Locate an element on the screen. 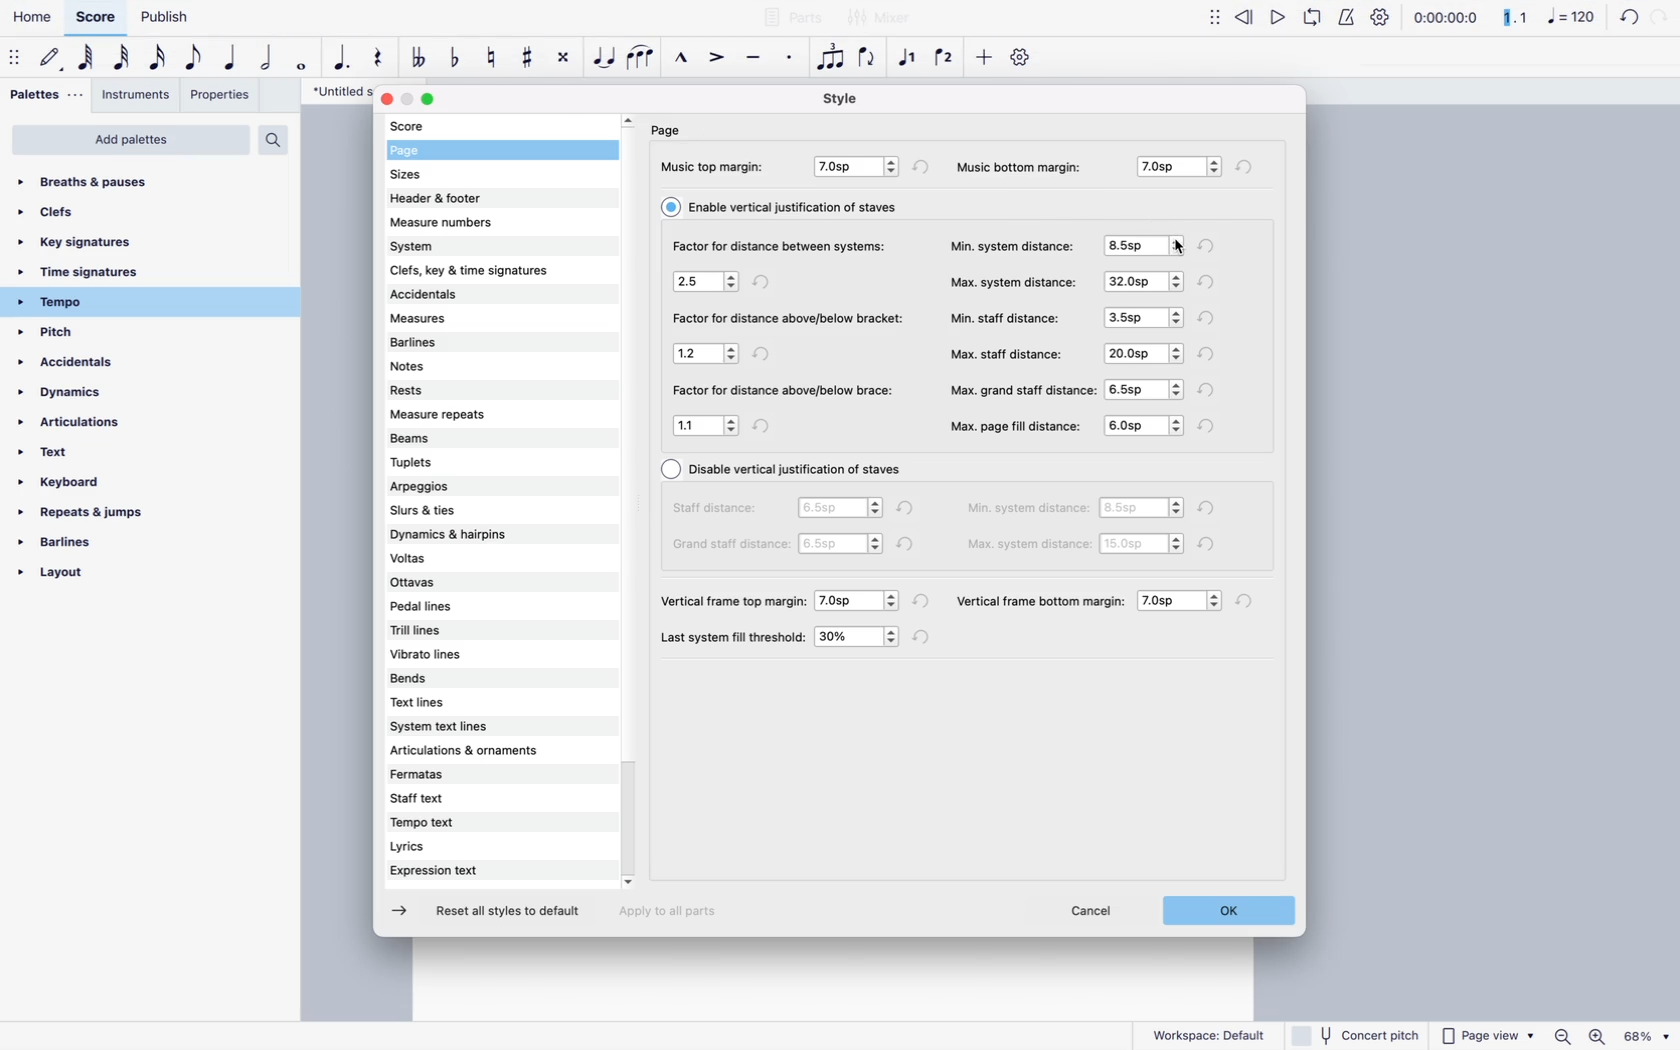 Image resolution: width=1680 pixels, height=1050 pixels. music top margin is located at coordinates (715, 166).